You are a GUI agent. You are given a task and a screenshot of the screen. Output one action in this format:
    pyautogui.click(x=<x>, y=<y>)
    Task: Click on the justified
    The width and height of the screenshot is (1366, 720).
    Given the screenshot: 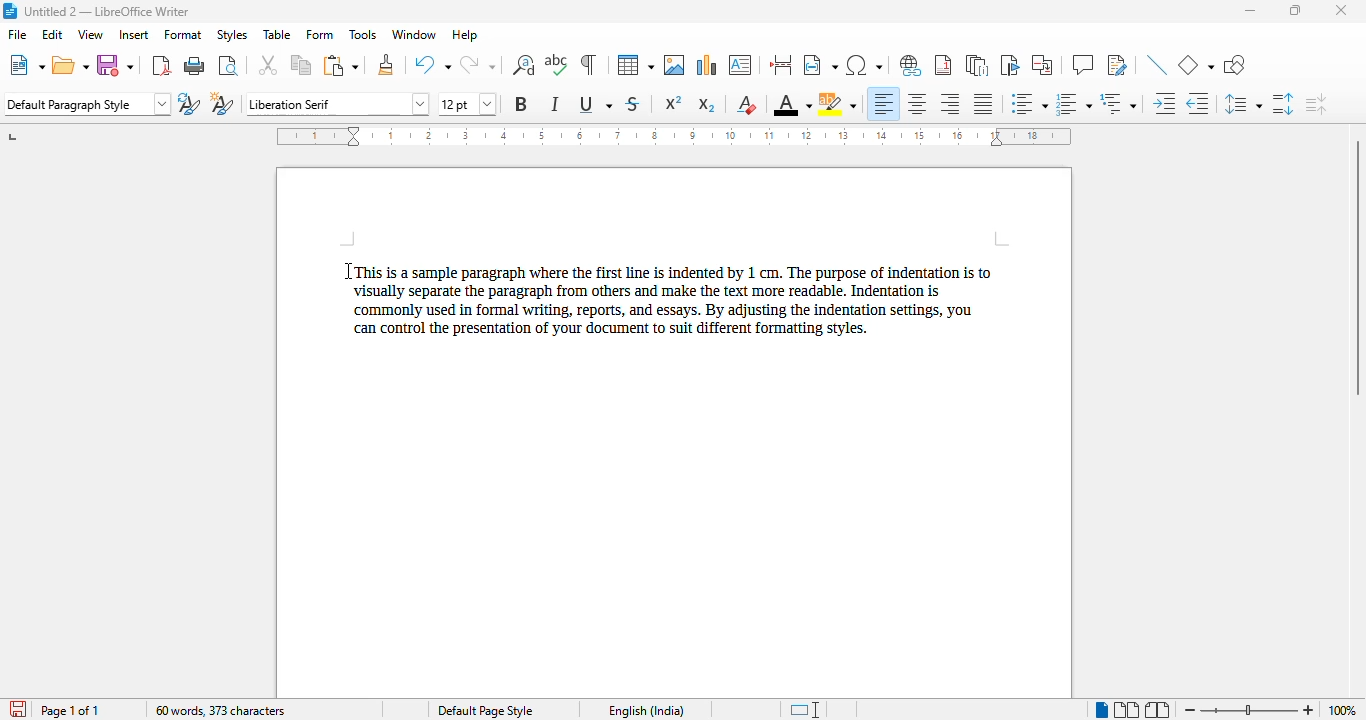 What is the action you would take?
    pyautogui.click(x=983, y=104)
    